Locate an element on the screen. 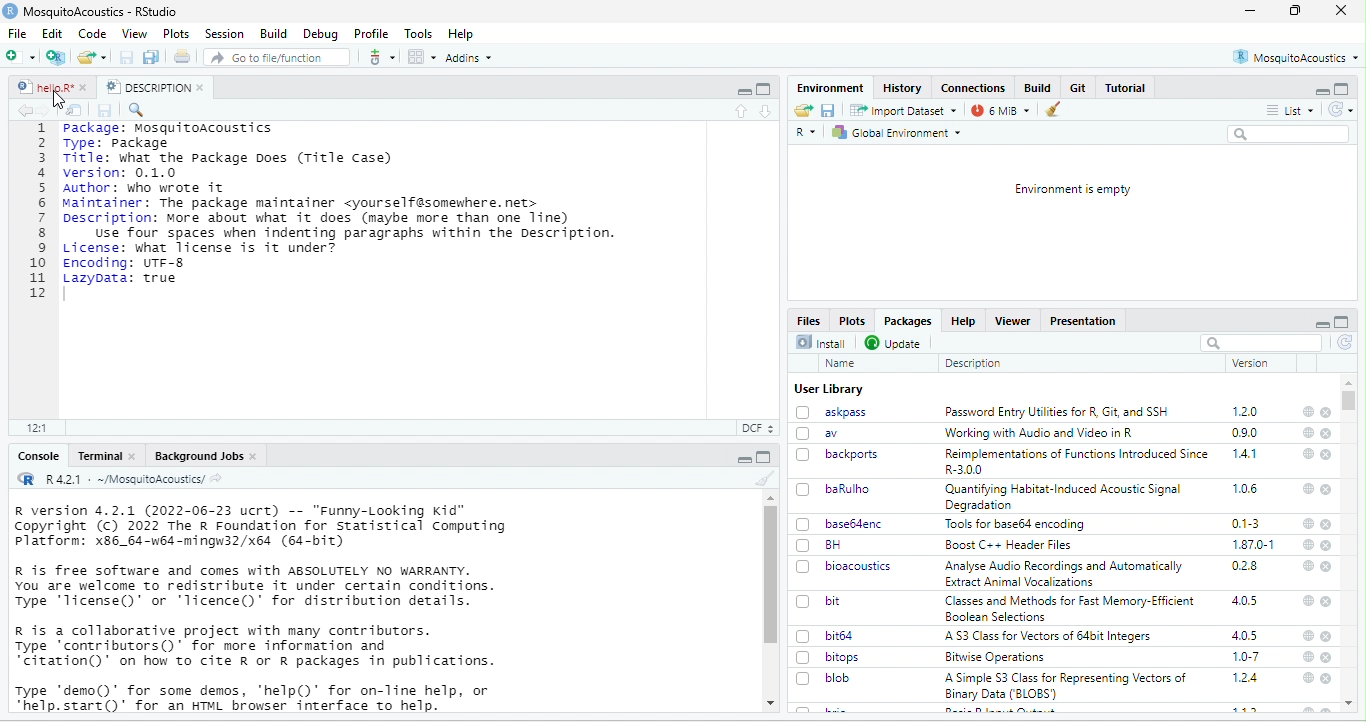 This screenshot has width=1366, height=722. close is located at coordinates (1327, 524).